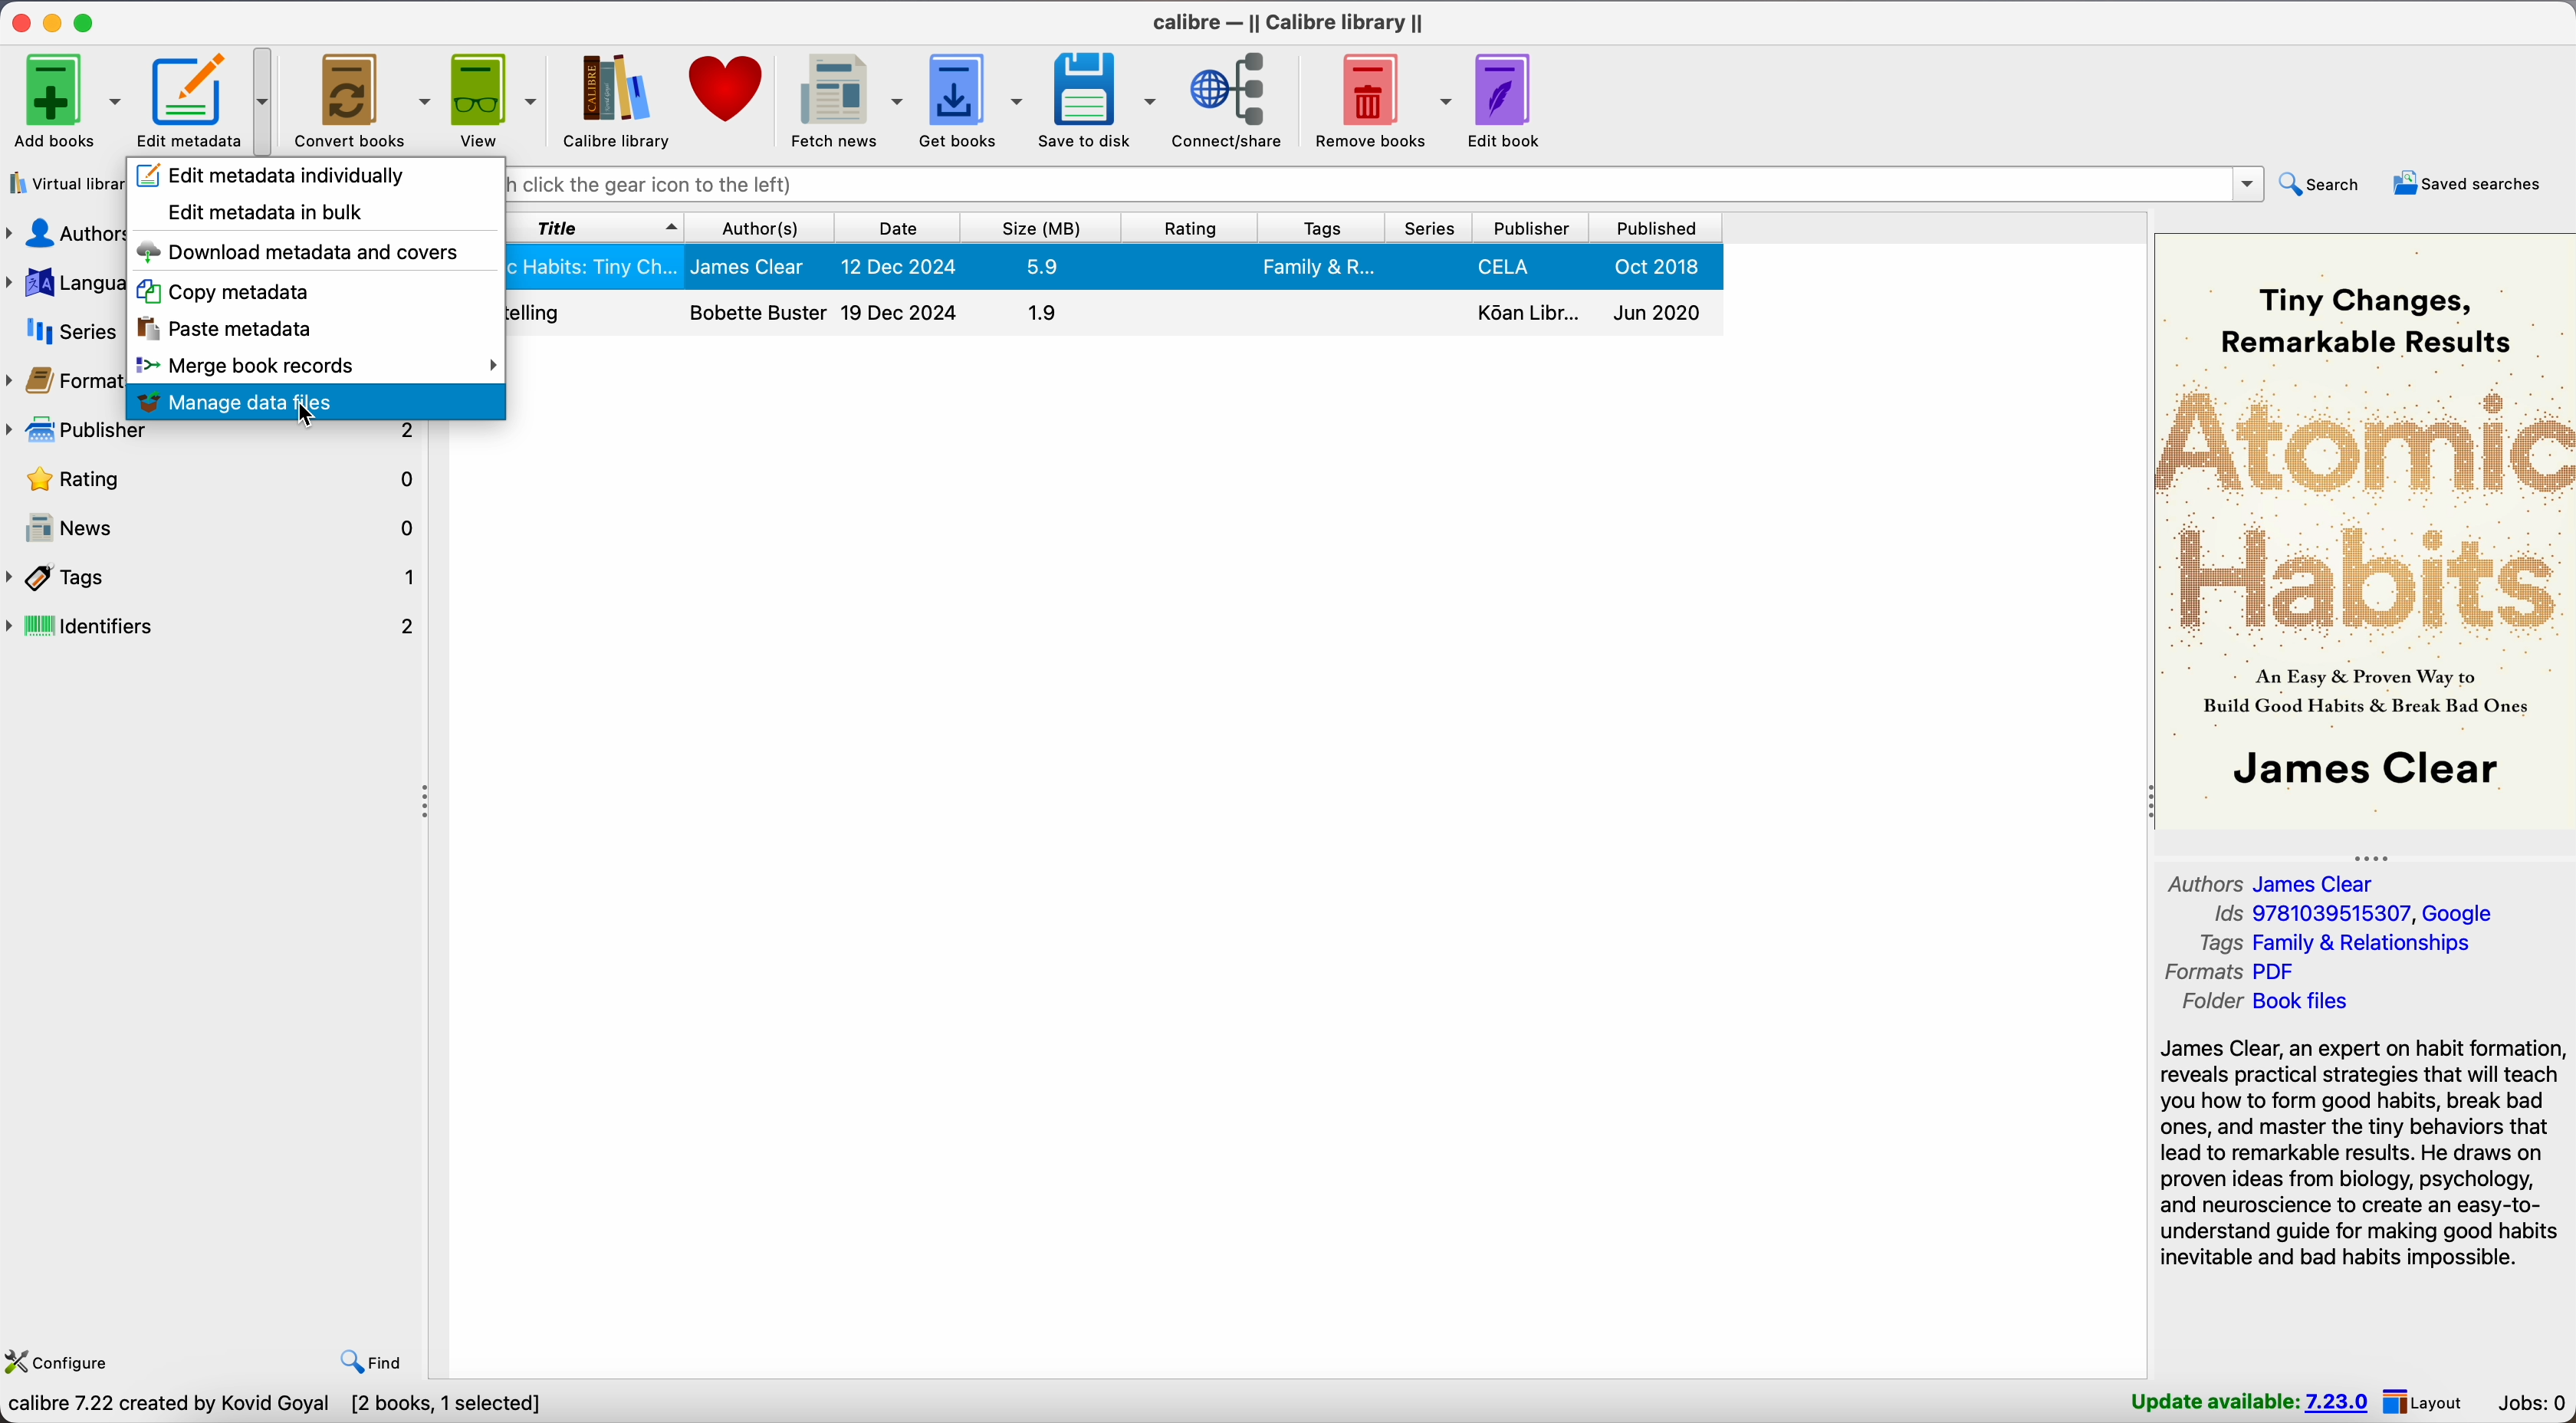 The image size is (2576, 1423). Describe the element at coordinates (216, 627) in the screenshot. I see `identifiers` at that location.